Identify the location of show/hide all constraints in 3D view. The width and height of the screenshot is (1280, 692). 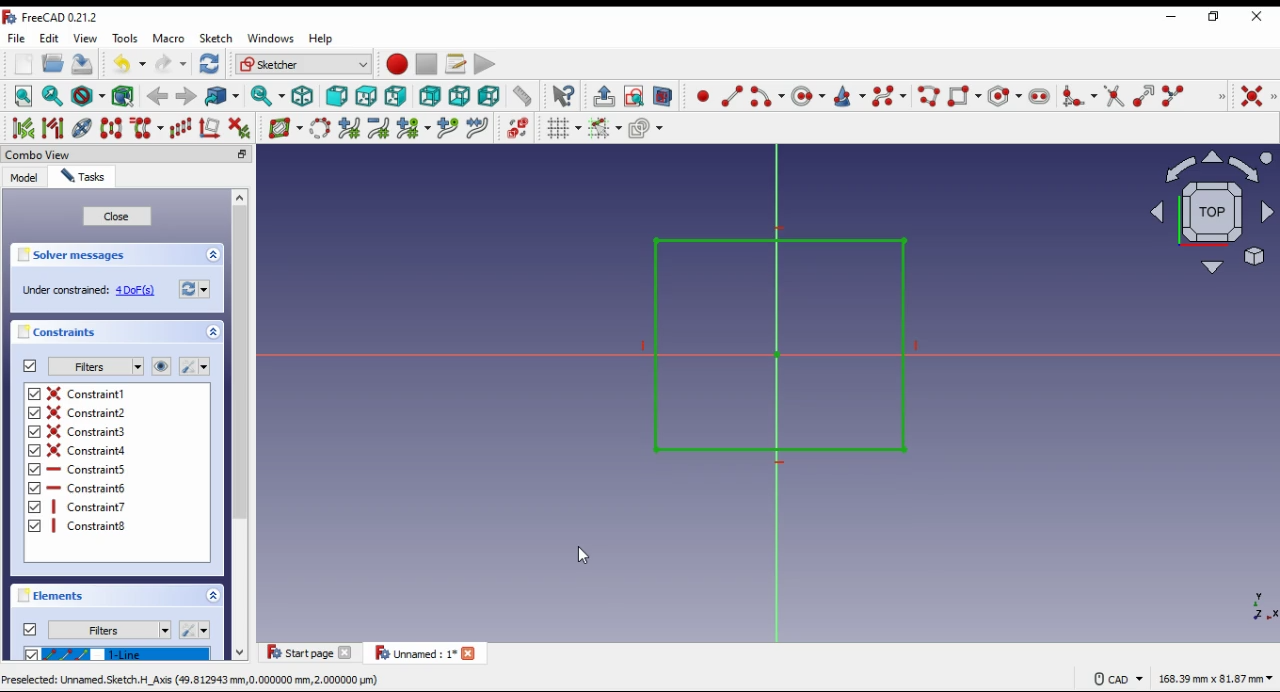
(162, 366).